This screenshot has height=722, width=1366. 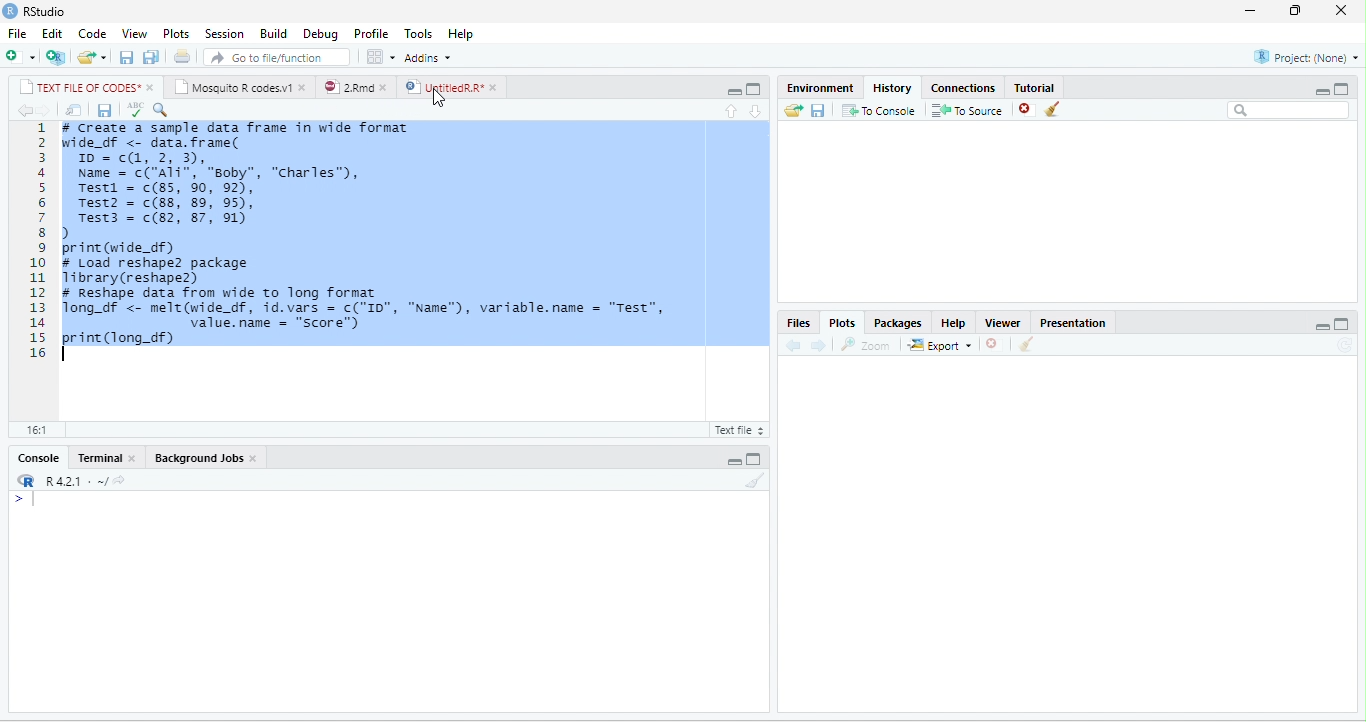 I want to click on options, so click(x=381, y=57).